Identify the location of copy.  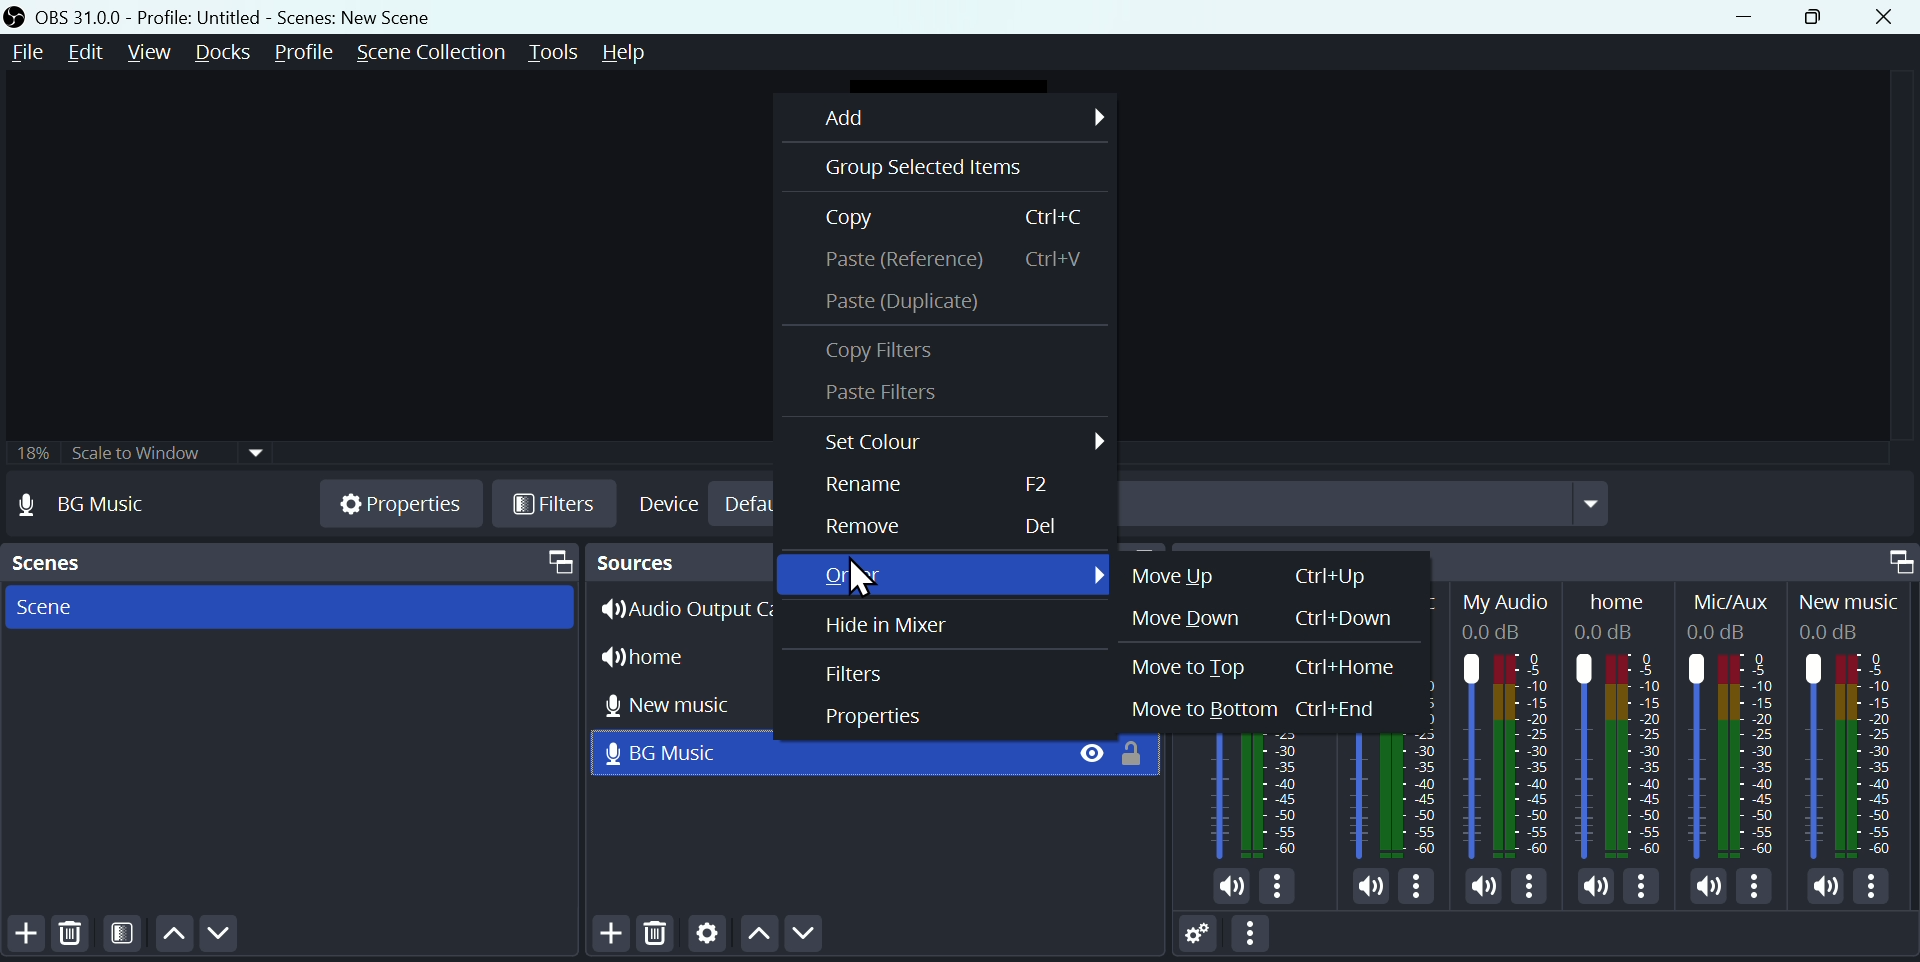
(971, 216).